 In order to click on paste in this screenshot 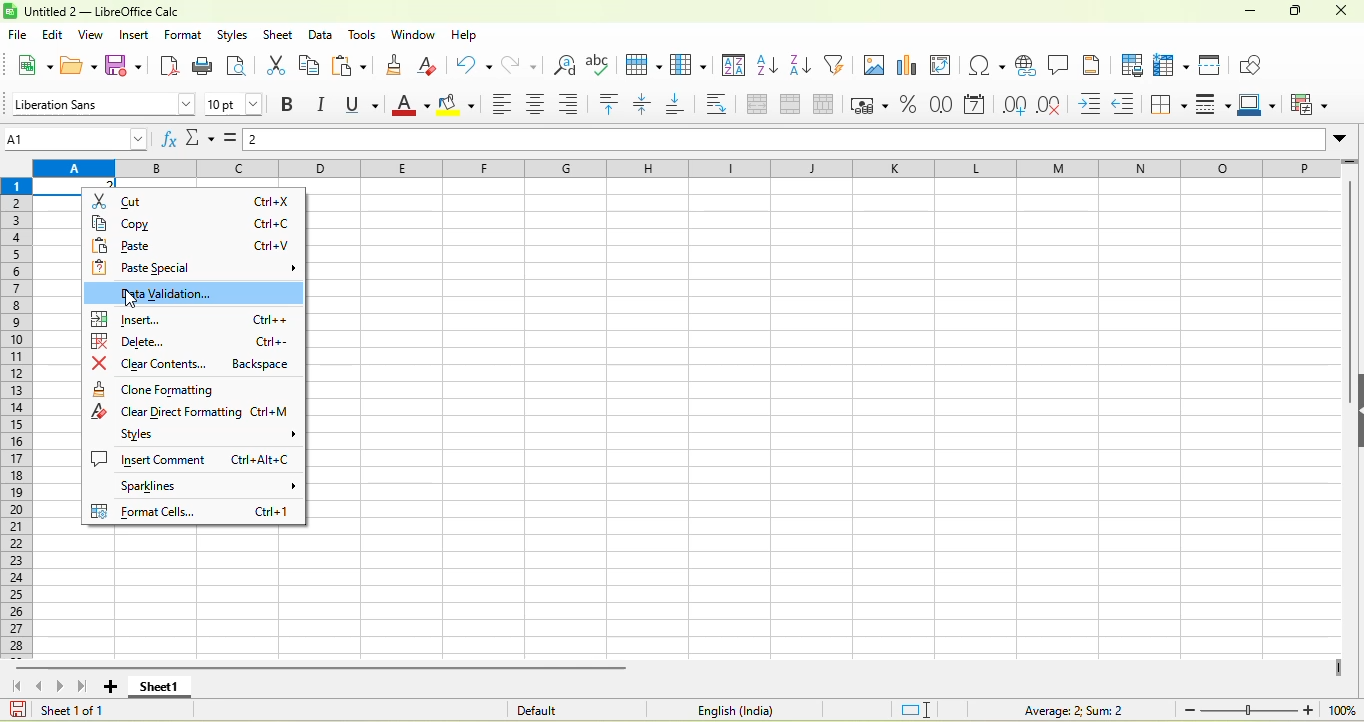, I will do `click(189, 247)`.